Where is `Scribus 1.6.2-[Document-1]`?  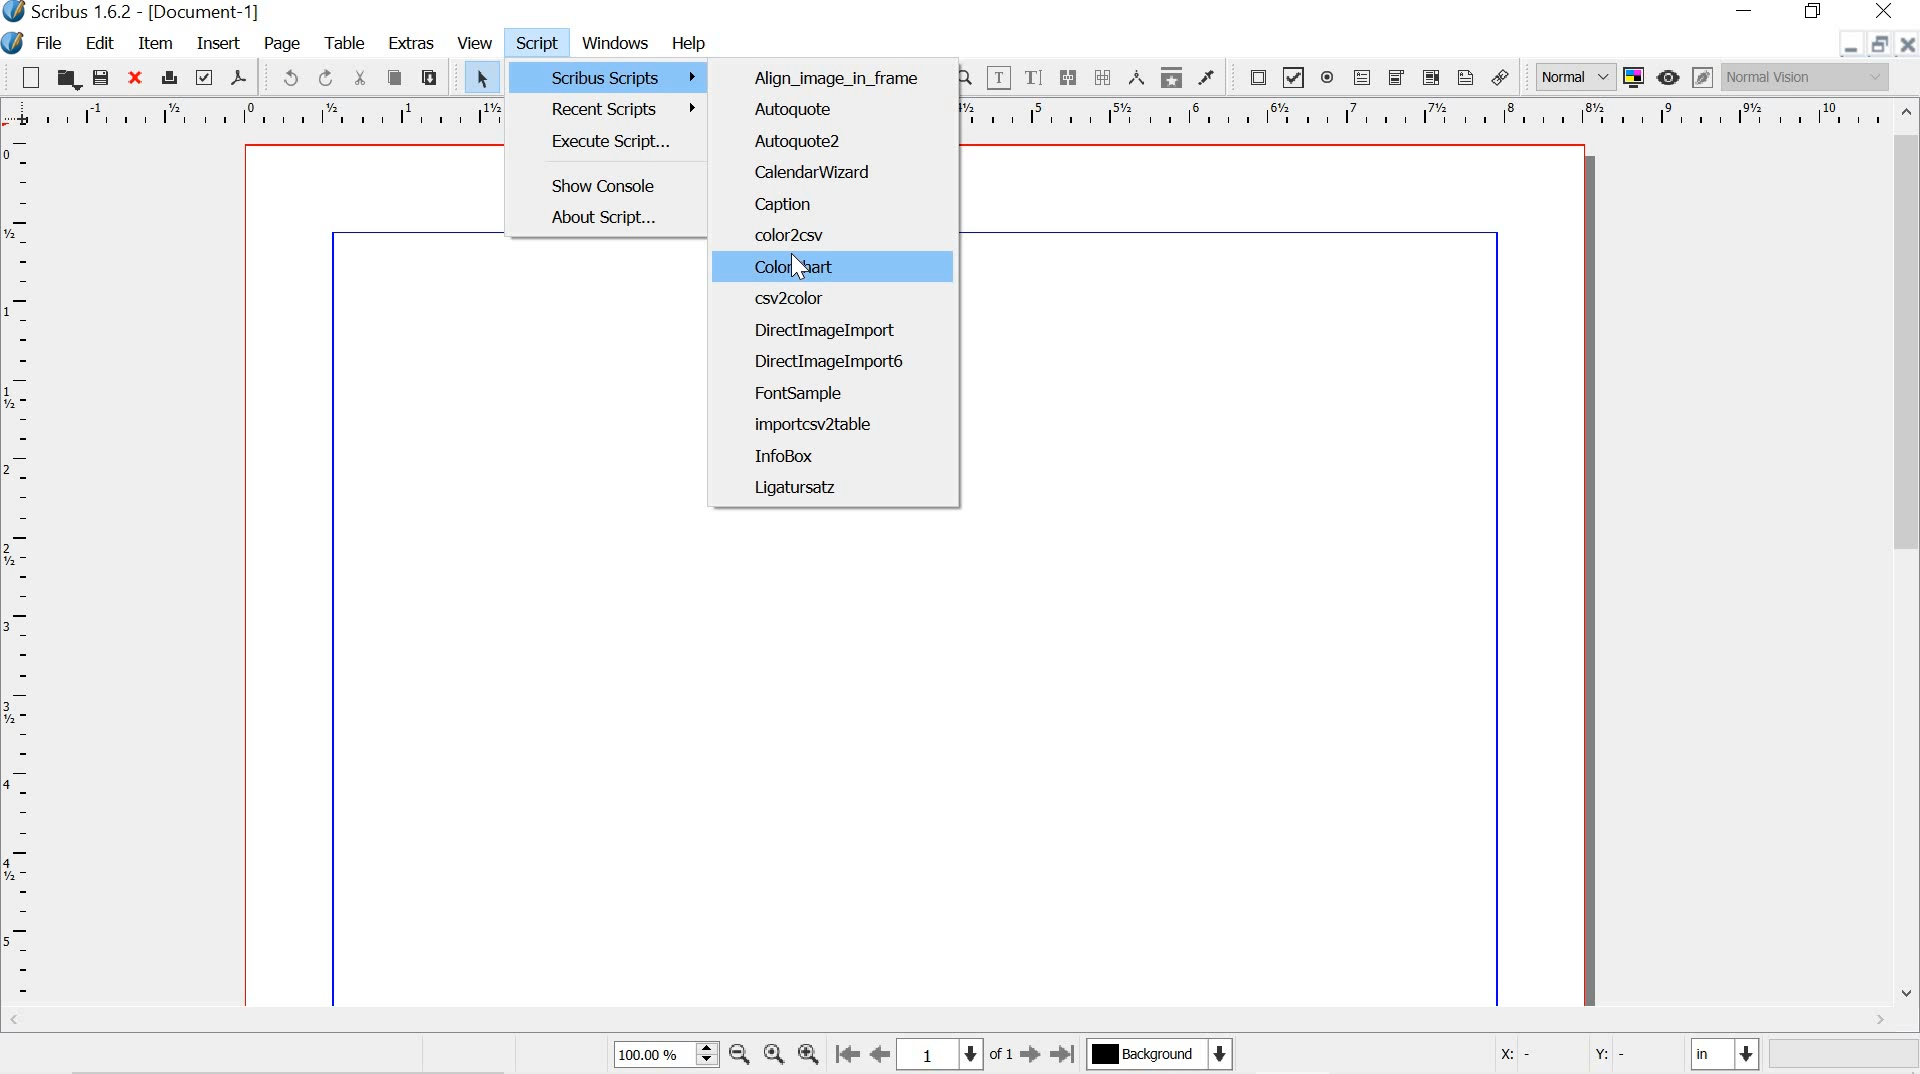 Scribus 1.6.2-[Document-1] is located at coordinates (162, 12).